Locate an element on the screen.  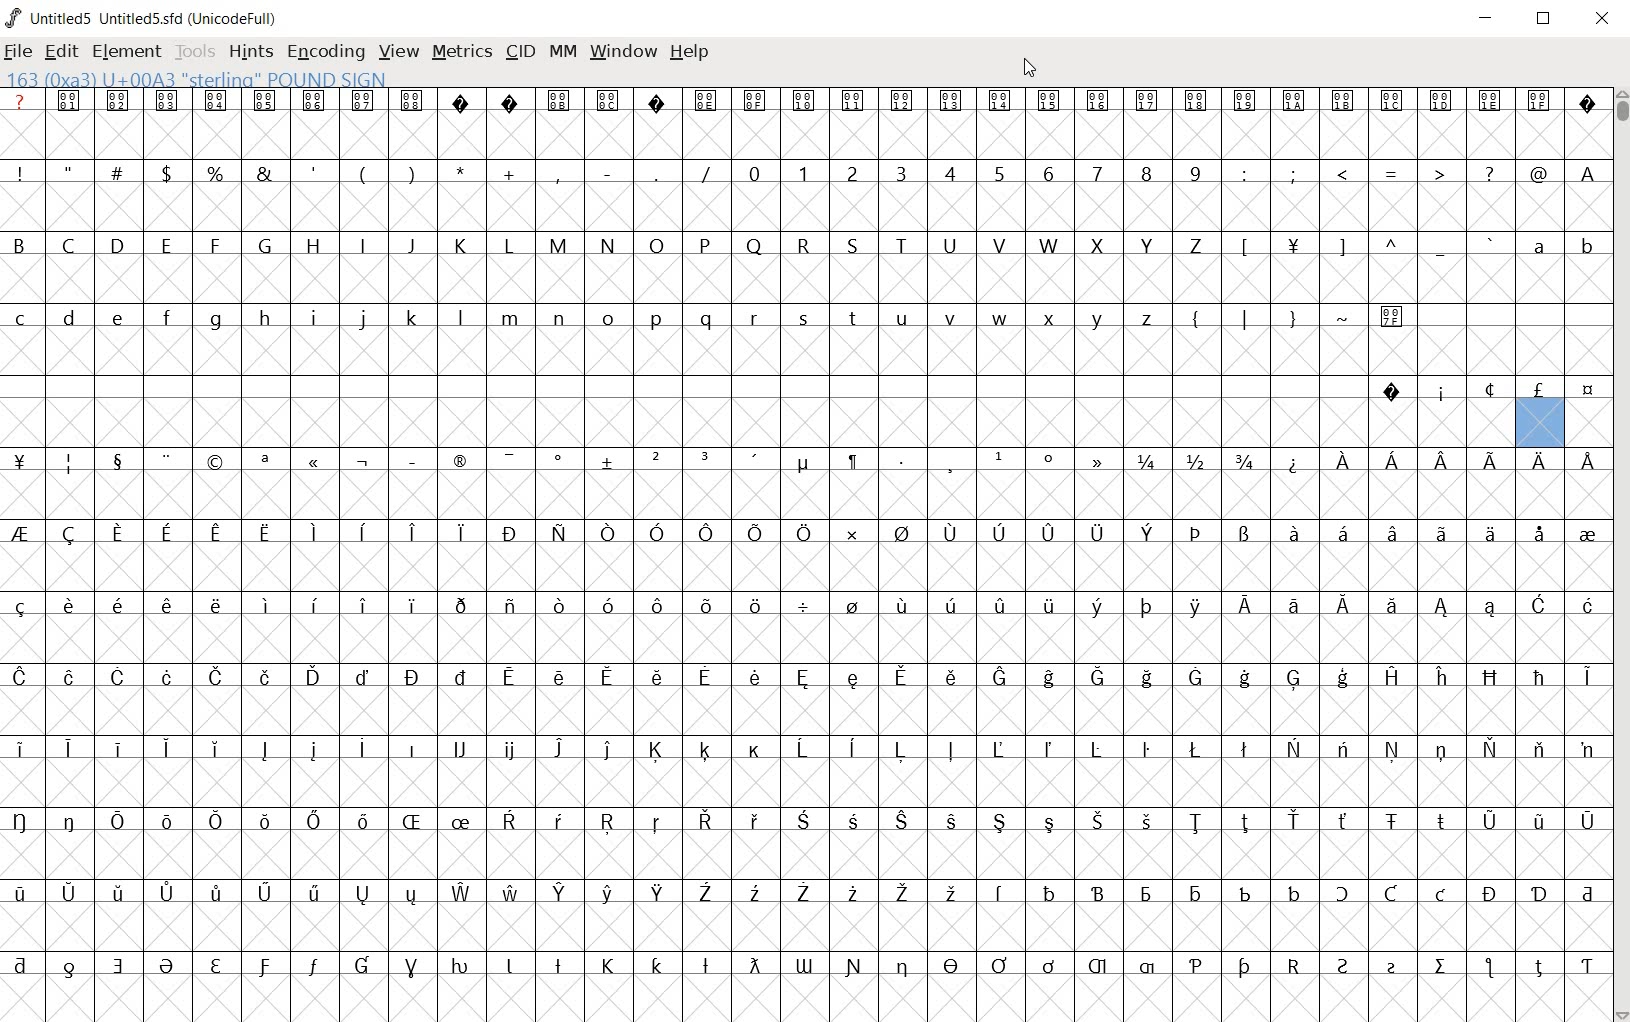
Symbol is located at coordinates (1587, 458).